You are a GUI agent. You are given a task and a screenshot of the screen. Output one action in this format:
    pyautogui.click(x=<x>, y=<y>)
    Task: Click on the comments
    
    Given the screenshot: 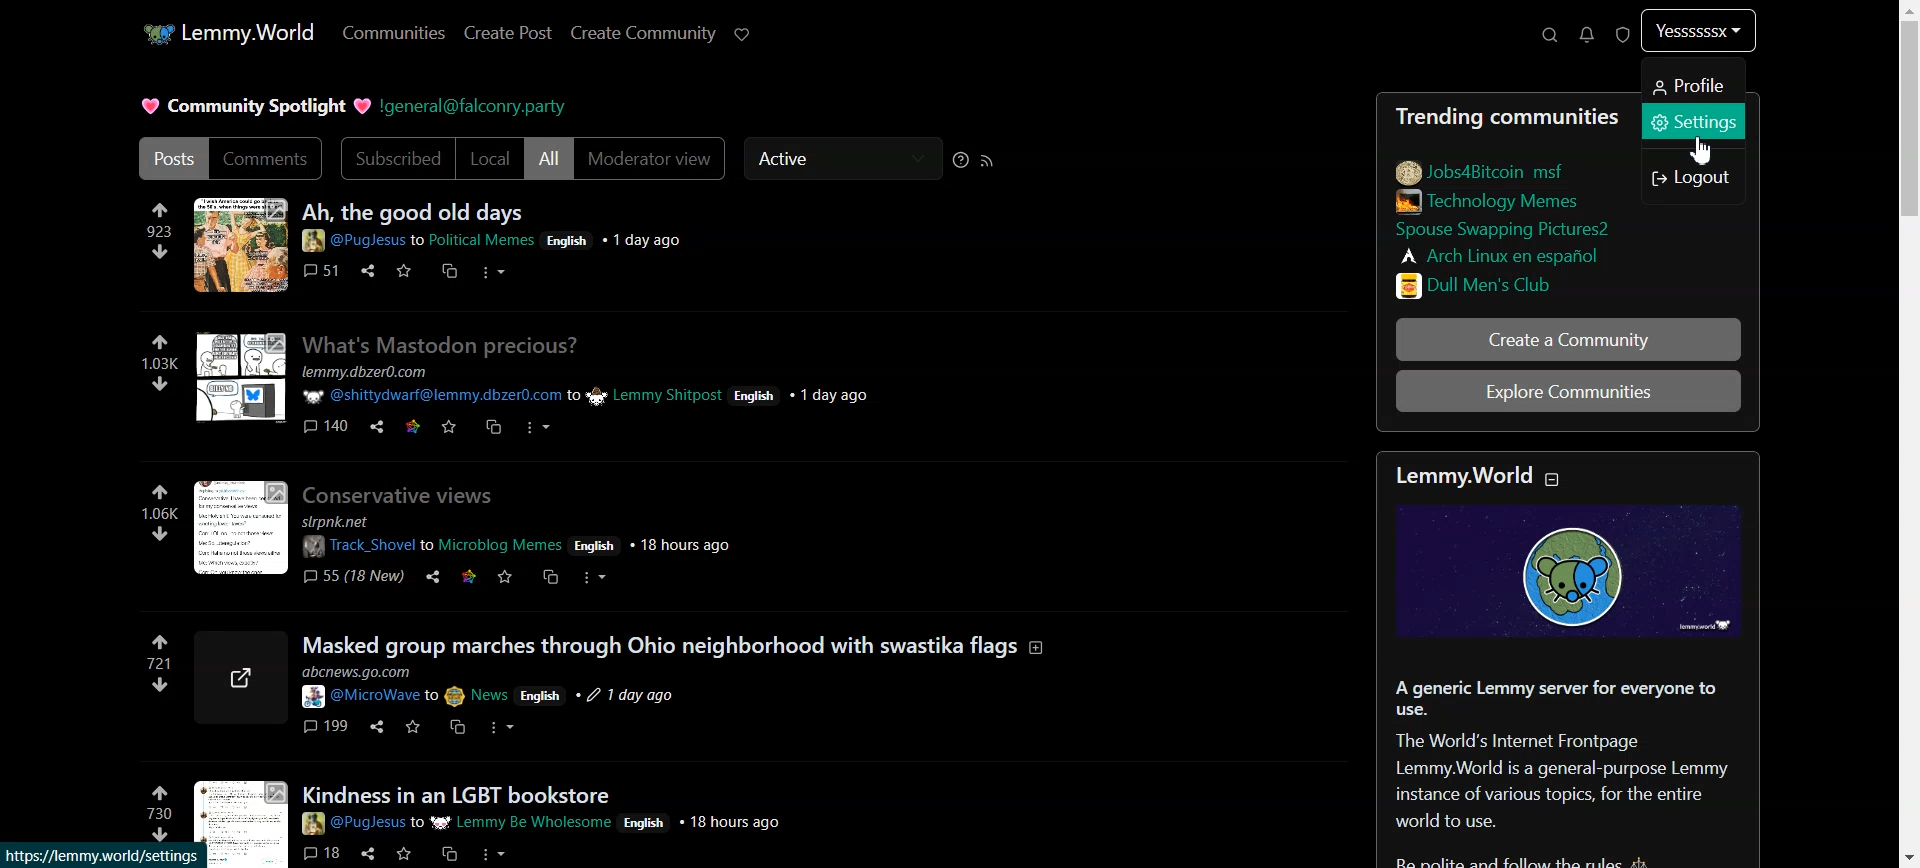 What is the action you would take?
    pyautogui.click(x=326, y=424)
    